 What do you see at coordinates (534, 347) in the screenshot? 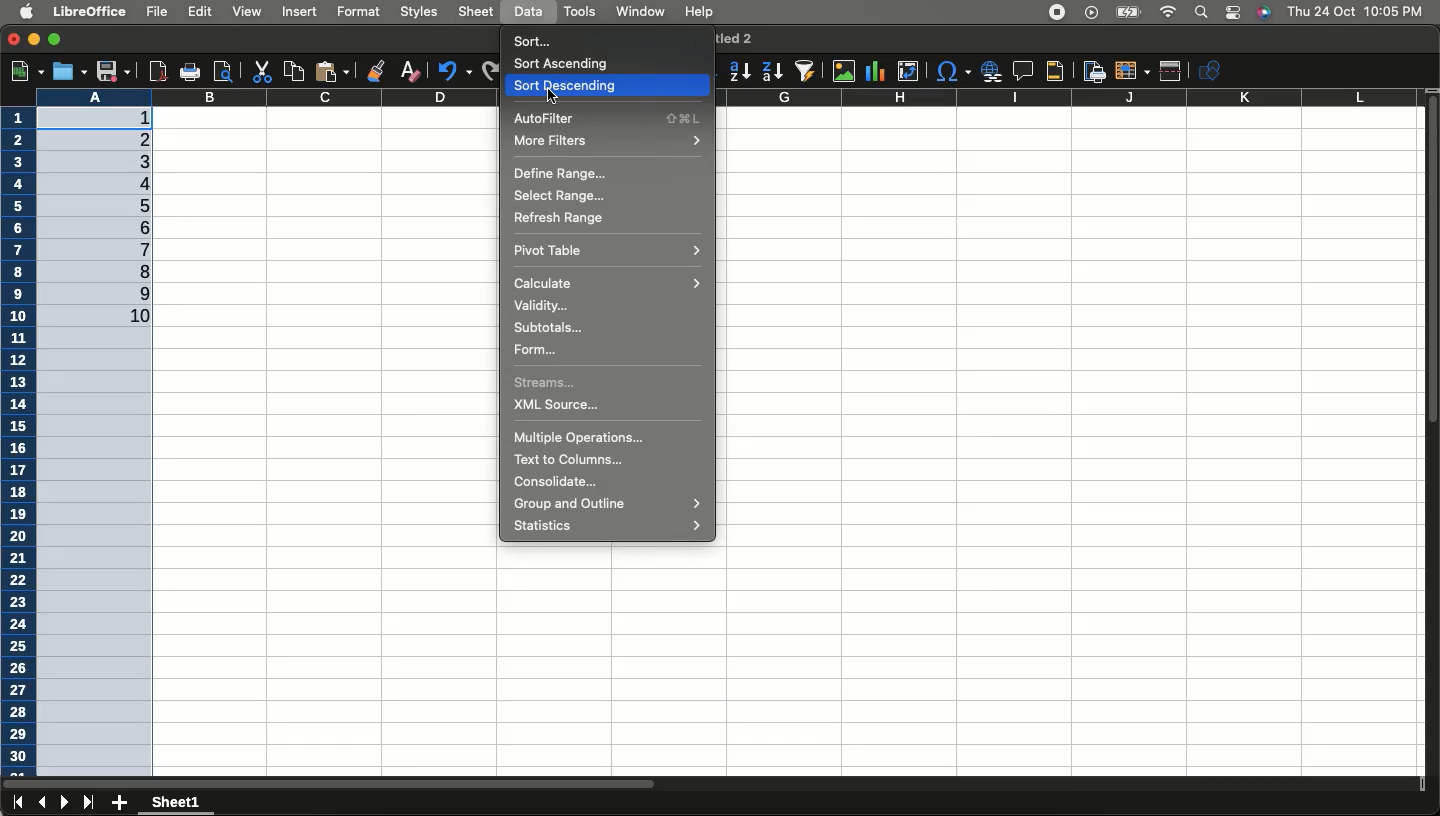
I see `Form...` at bounding box center [534, 347].